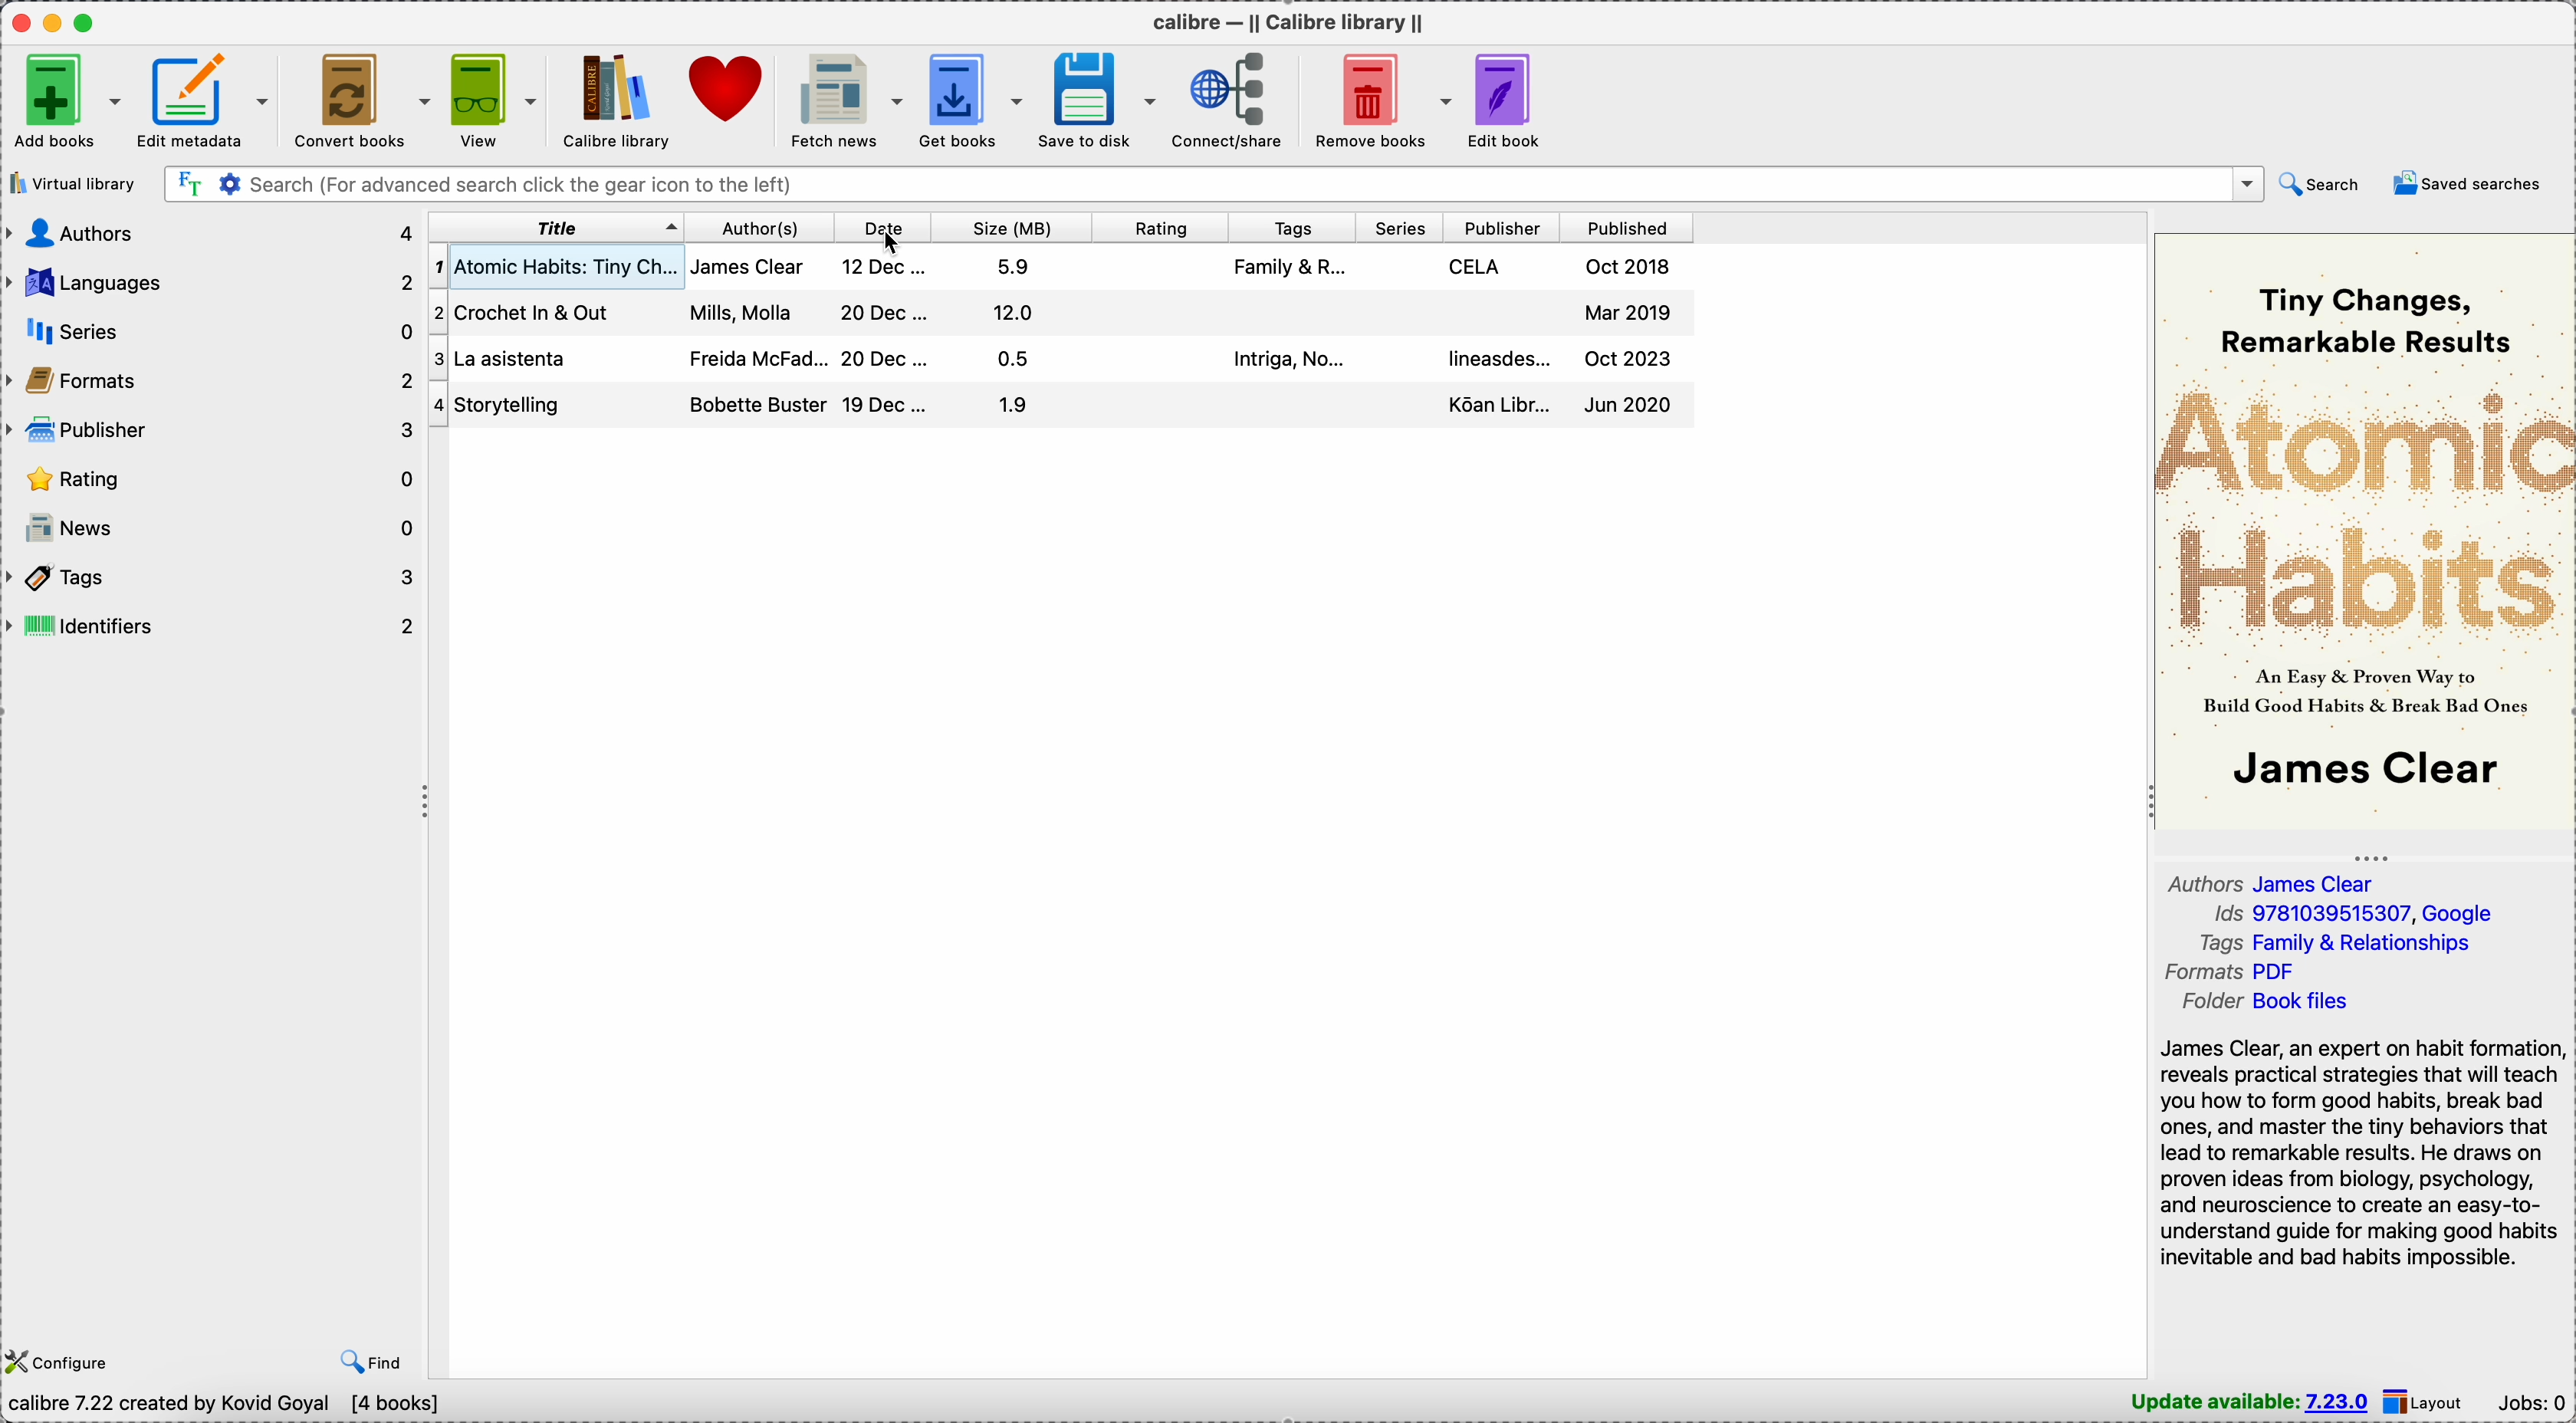 This screenshot has width=2576, height=1423. Describe the element at coordinates (728, 92) in the screenshot. I see `donate` at that location.